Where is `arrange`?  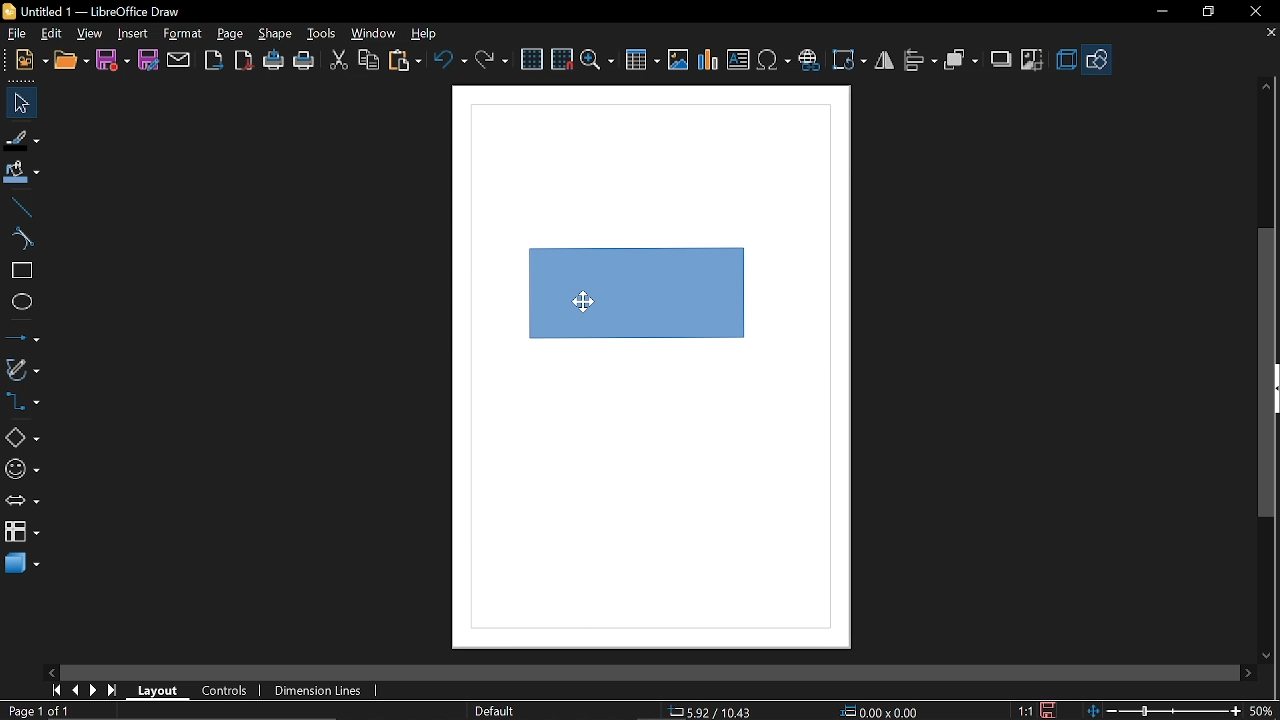
arrange is located at coordinates (962, 59).